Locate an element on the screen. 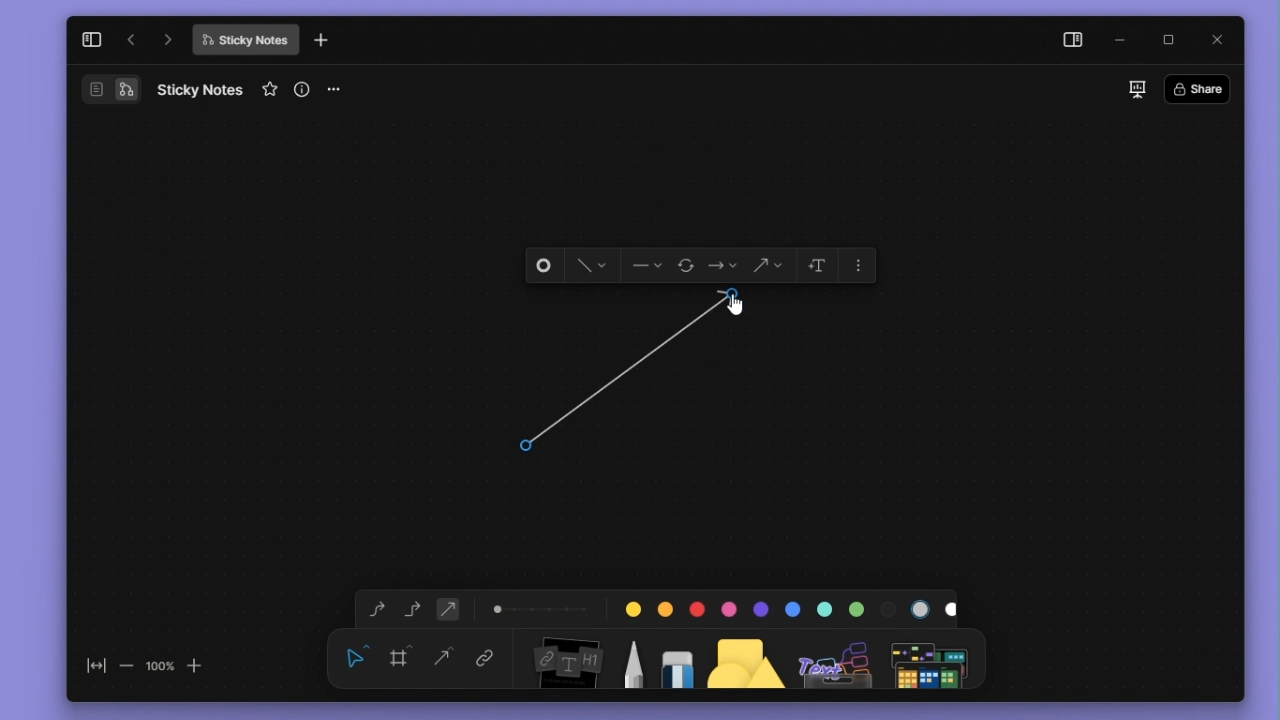 The height and width of the screenshot is (720, 1280). startpoint style is located at coordinates (646, 266).